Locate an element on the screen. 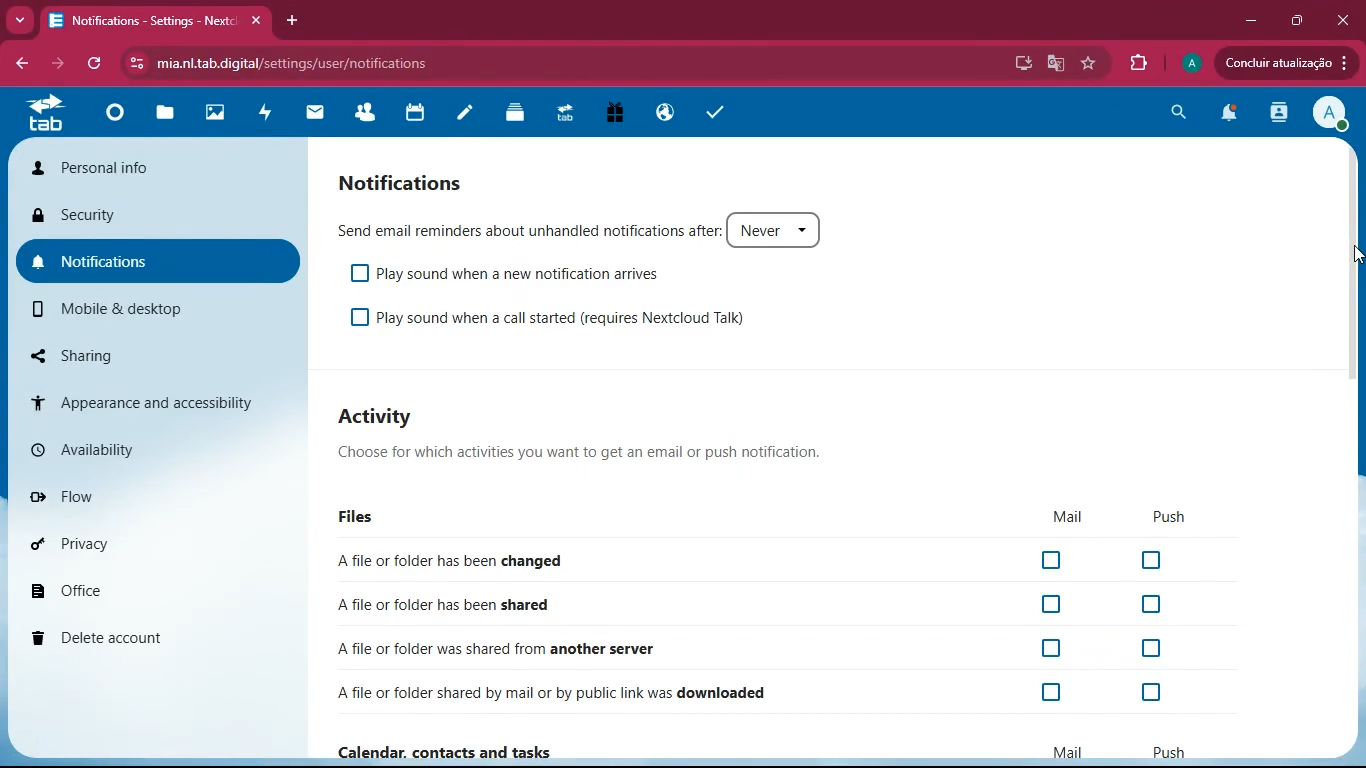 This screenshot has height=768, width=1366. tab is located at coordinates (47, 116).